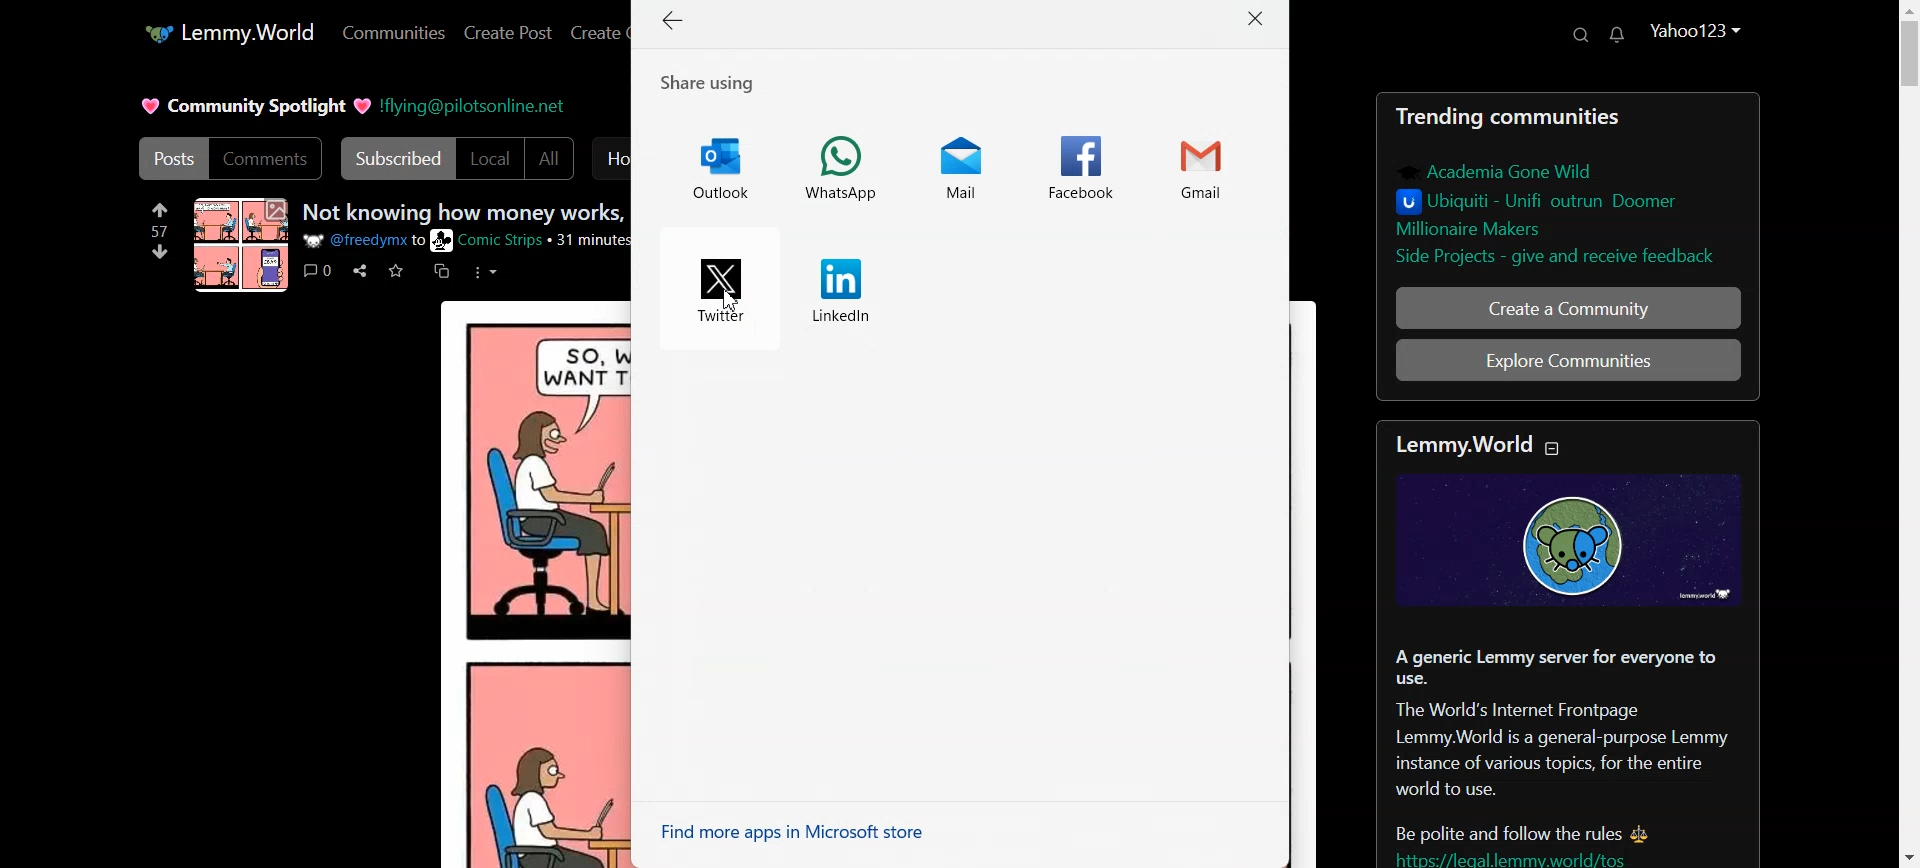  What do you see at coordinates (473, 104) in the screenshot?
I see `Hyperlink` at bounding box center [473, 104].